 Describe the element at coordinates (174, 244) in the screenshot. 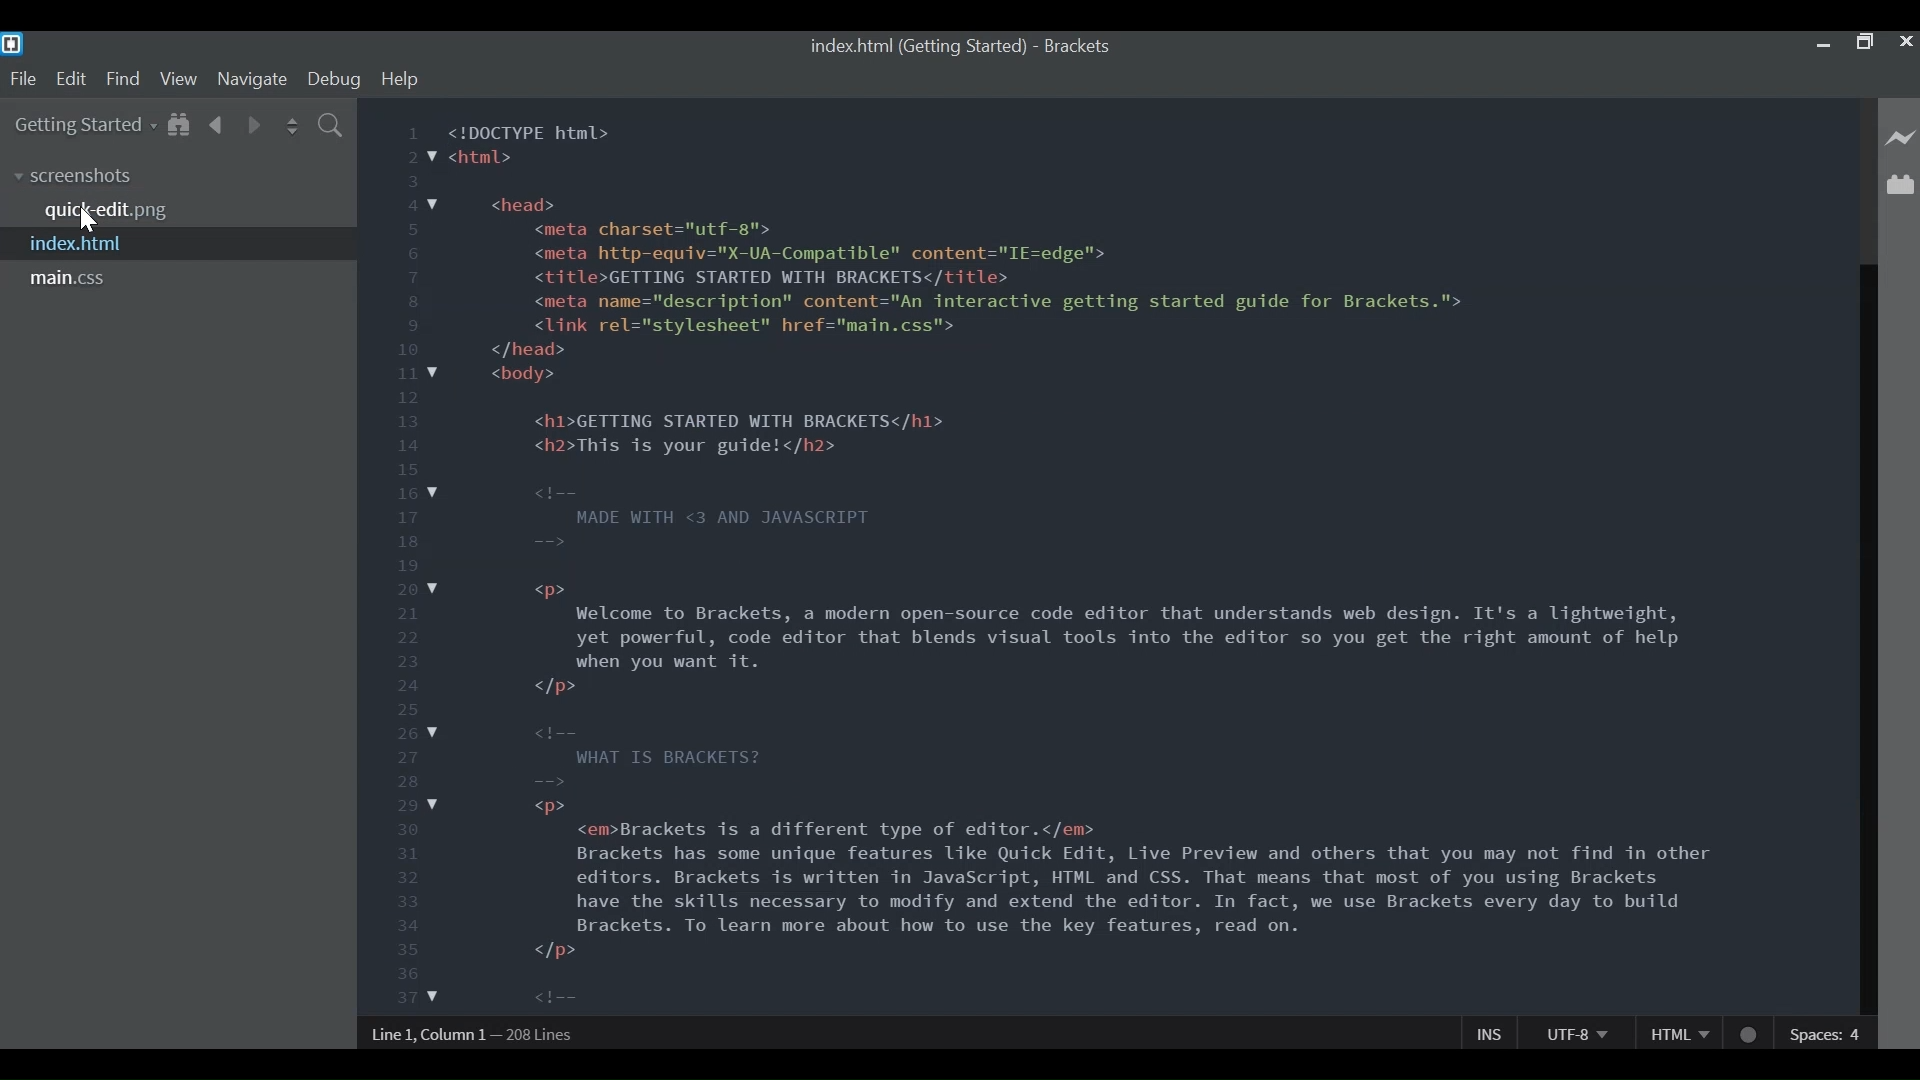

I see `index.html` at that location.